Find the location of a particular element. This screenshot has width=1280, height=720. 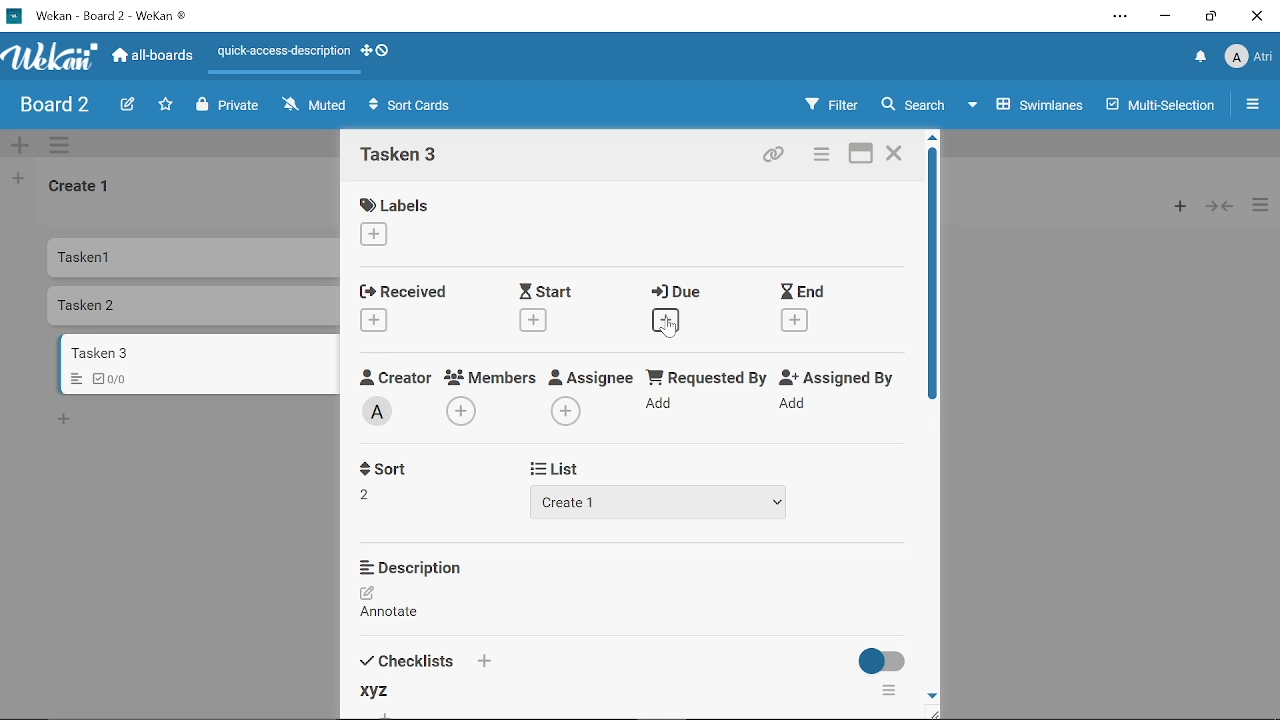

Current board is located at coordinates (52, 106).